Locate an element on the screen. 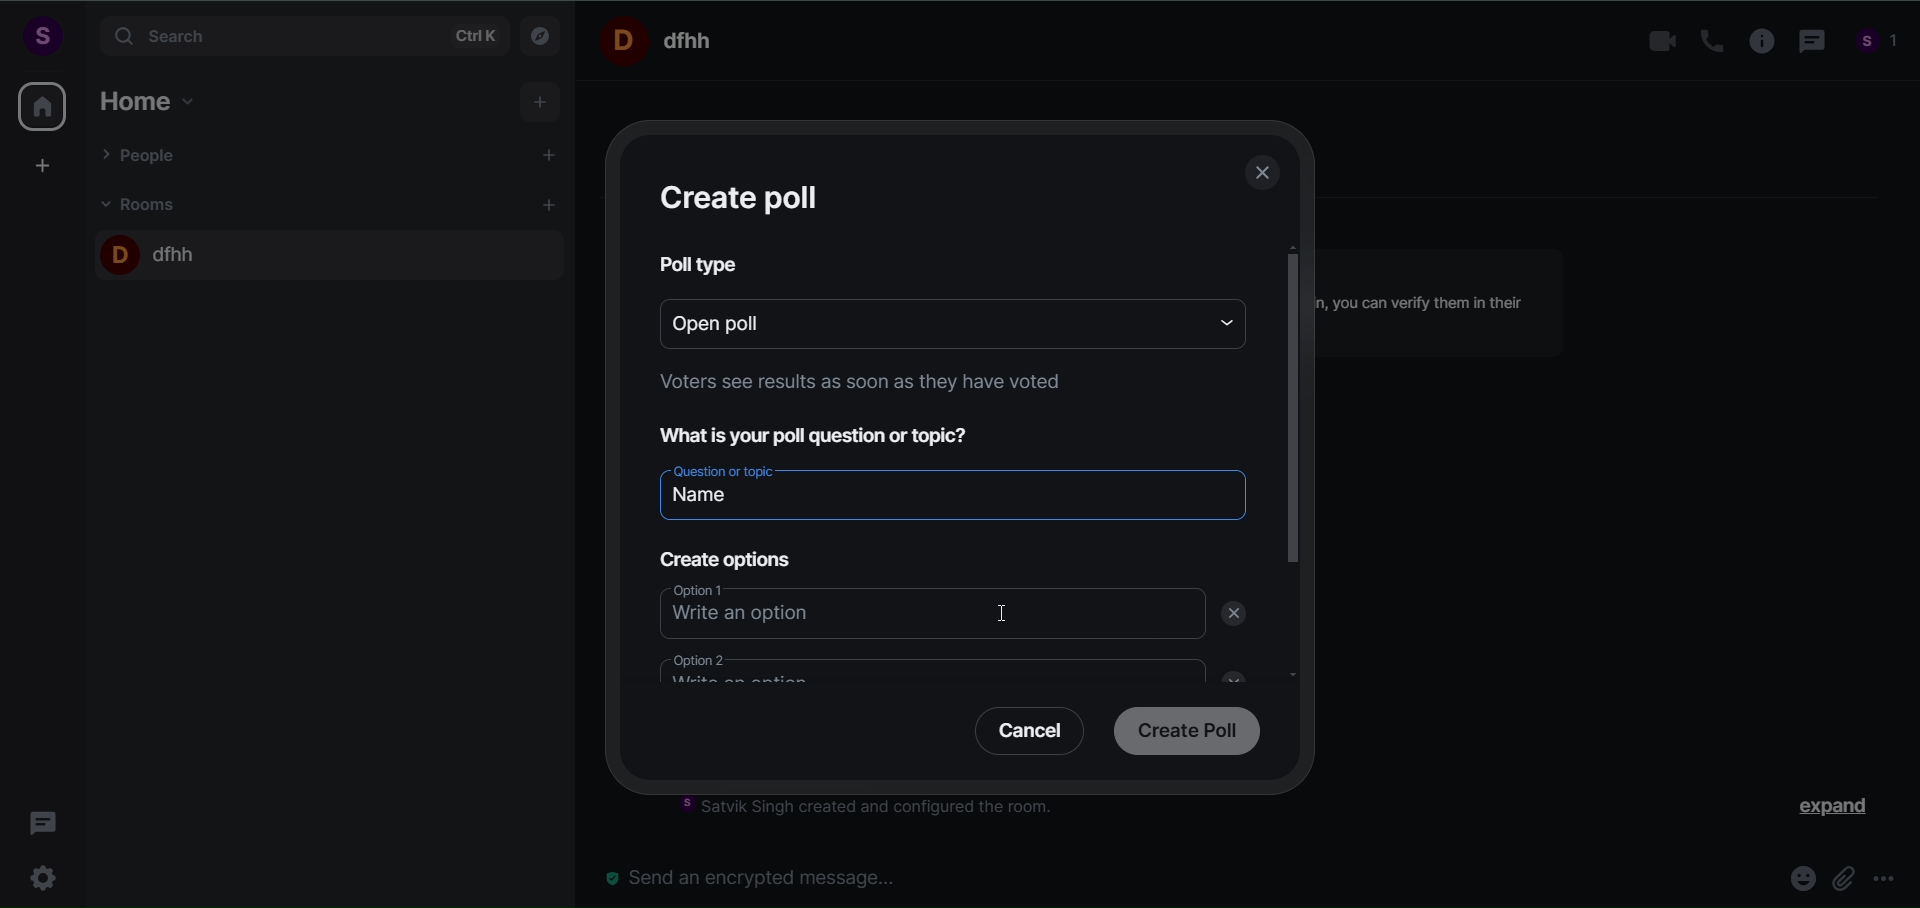  user is located at coordinates (41, 35).